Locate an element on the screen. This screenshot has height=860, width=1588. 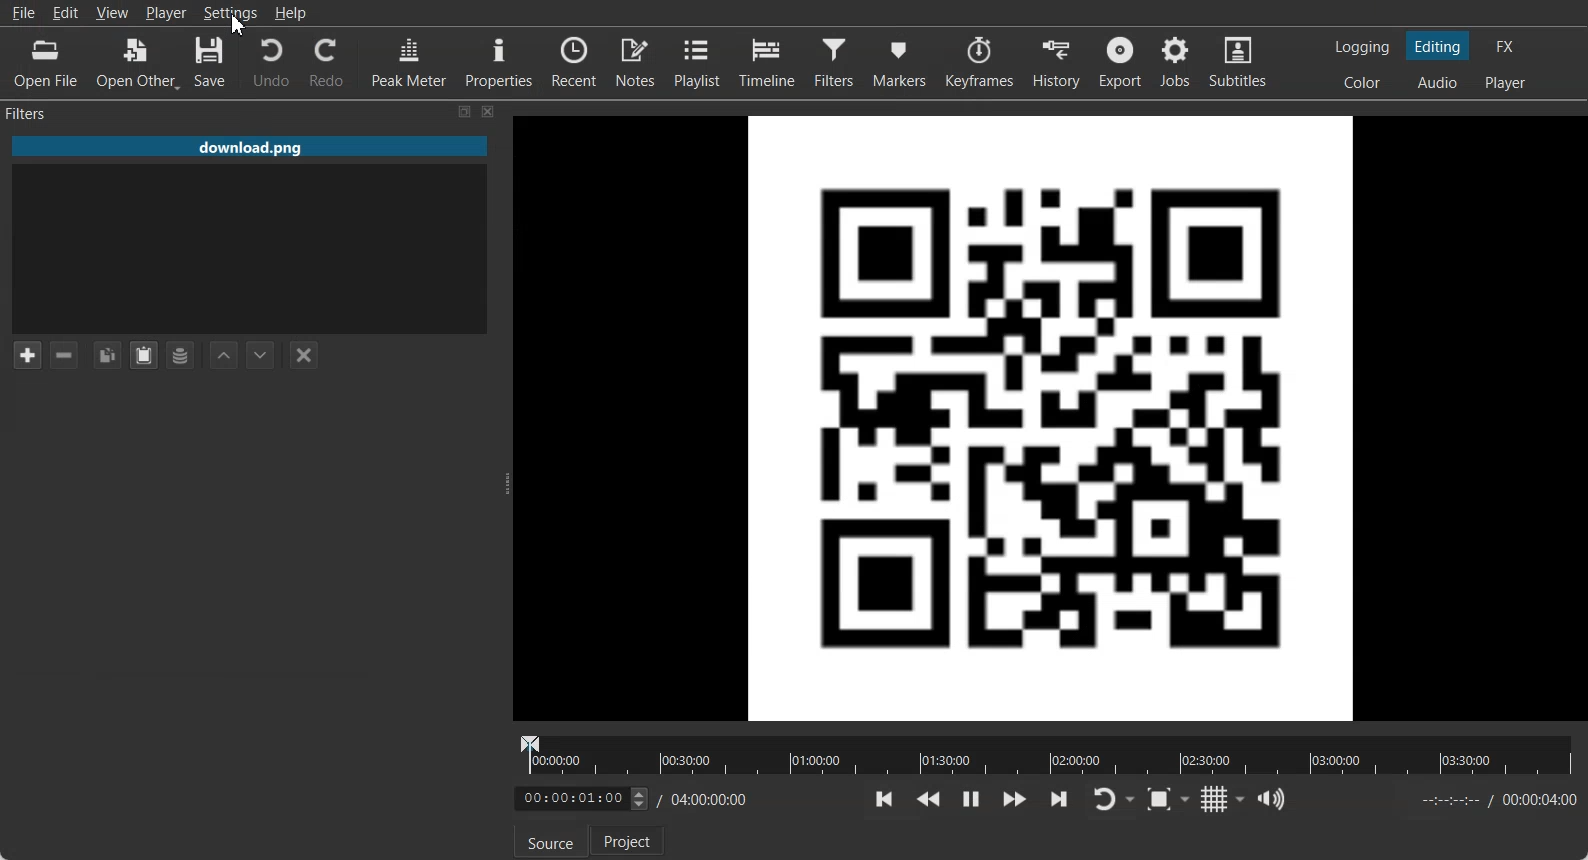
Move filter Down is located at coordinates (261, 355).